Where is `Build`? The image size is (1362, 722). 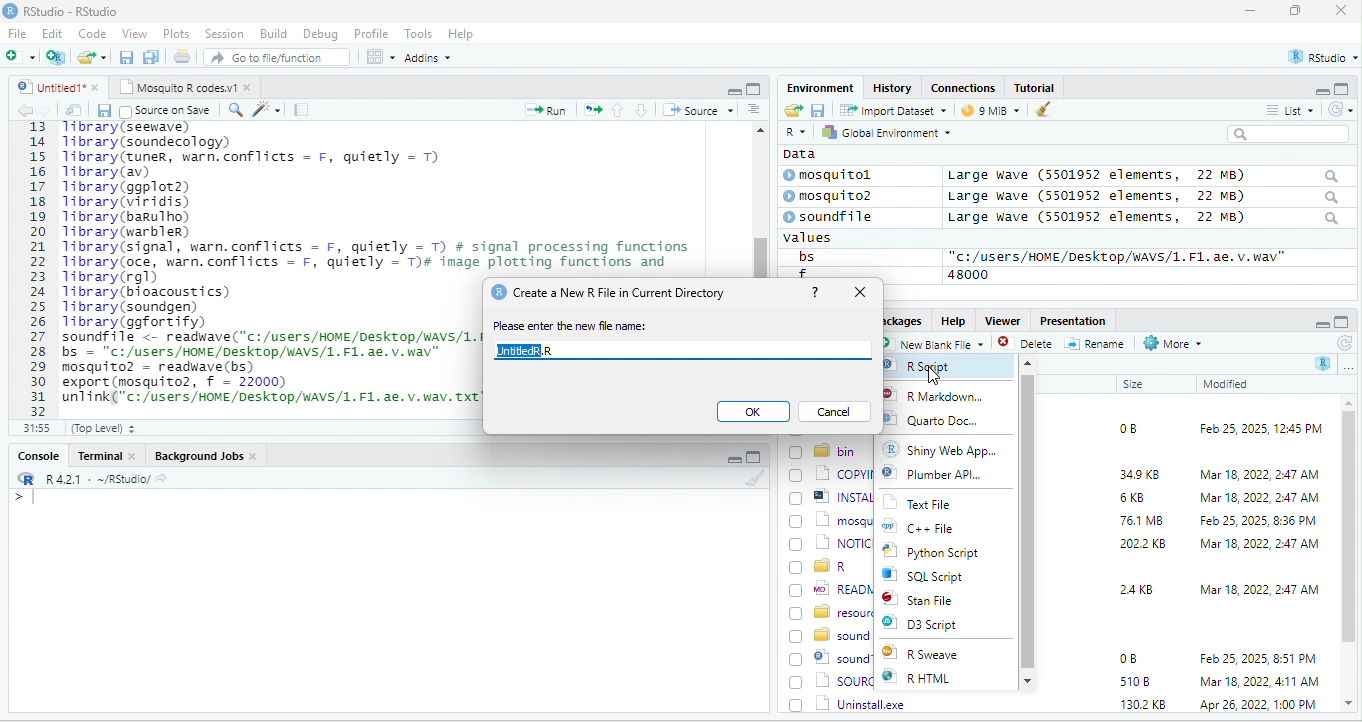
Build is located at coordinates (274, 33).